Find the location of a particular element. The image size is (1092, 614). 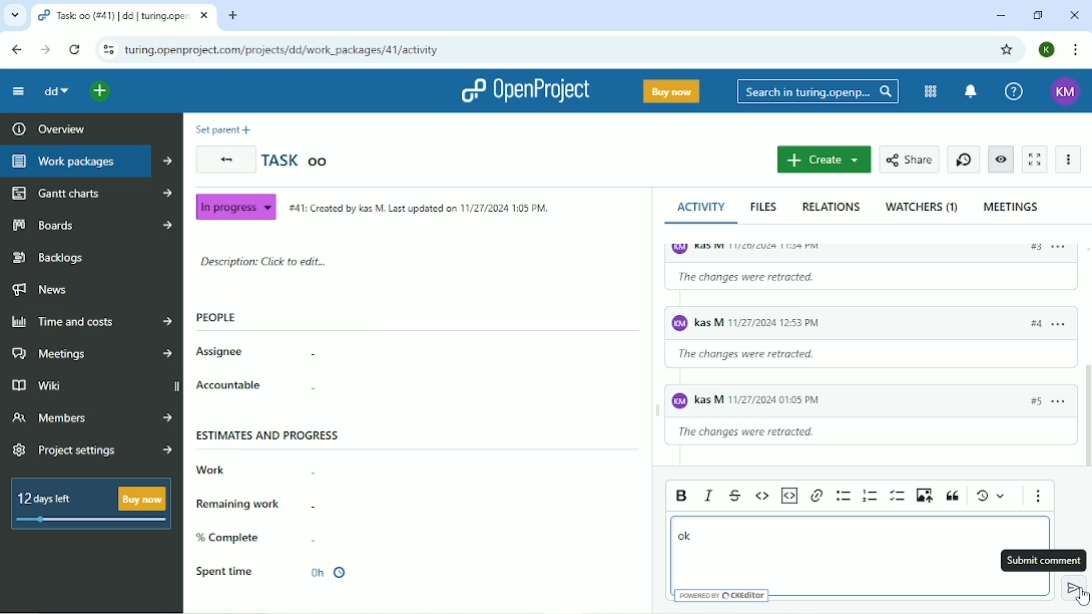

Members is located at coordinates (92, 416).